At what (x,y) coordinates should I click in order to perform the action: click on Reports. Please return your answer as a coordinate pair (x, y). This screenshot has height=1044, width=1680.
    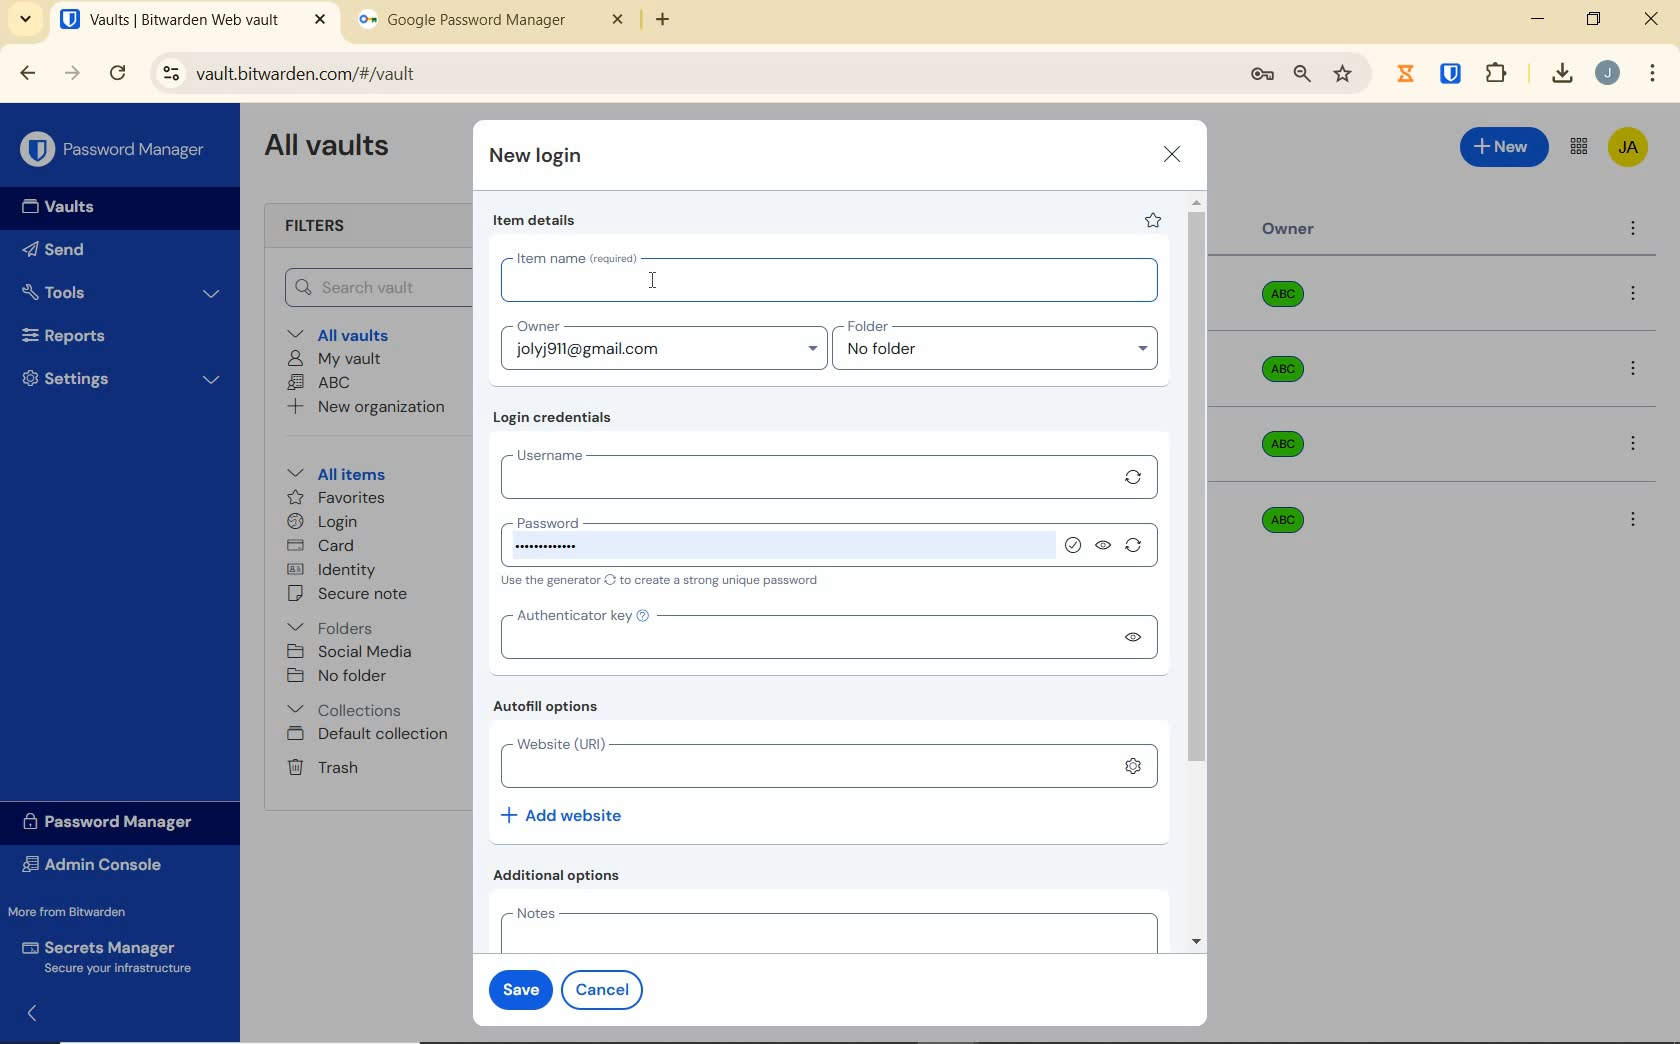
    Looking at the image, I should click on (87, 331).